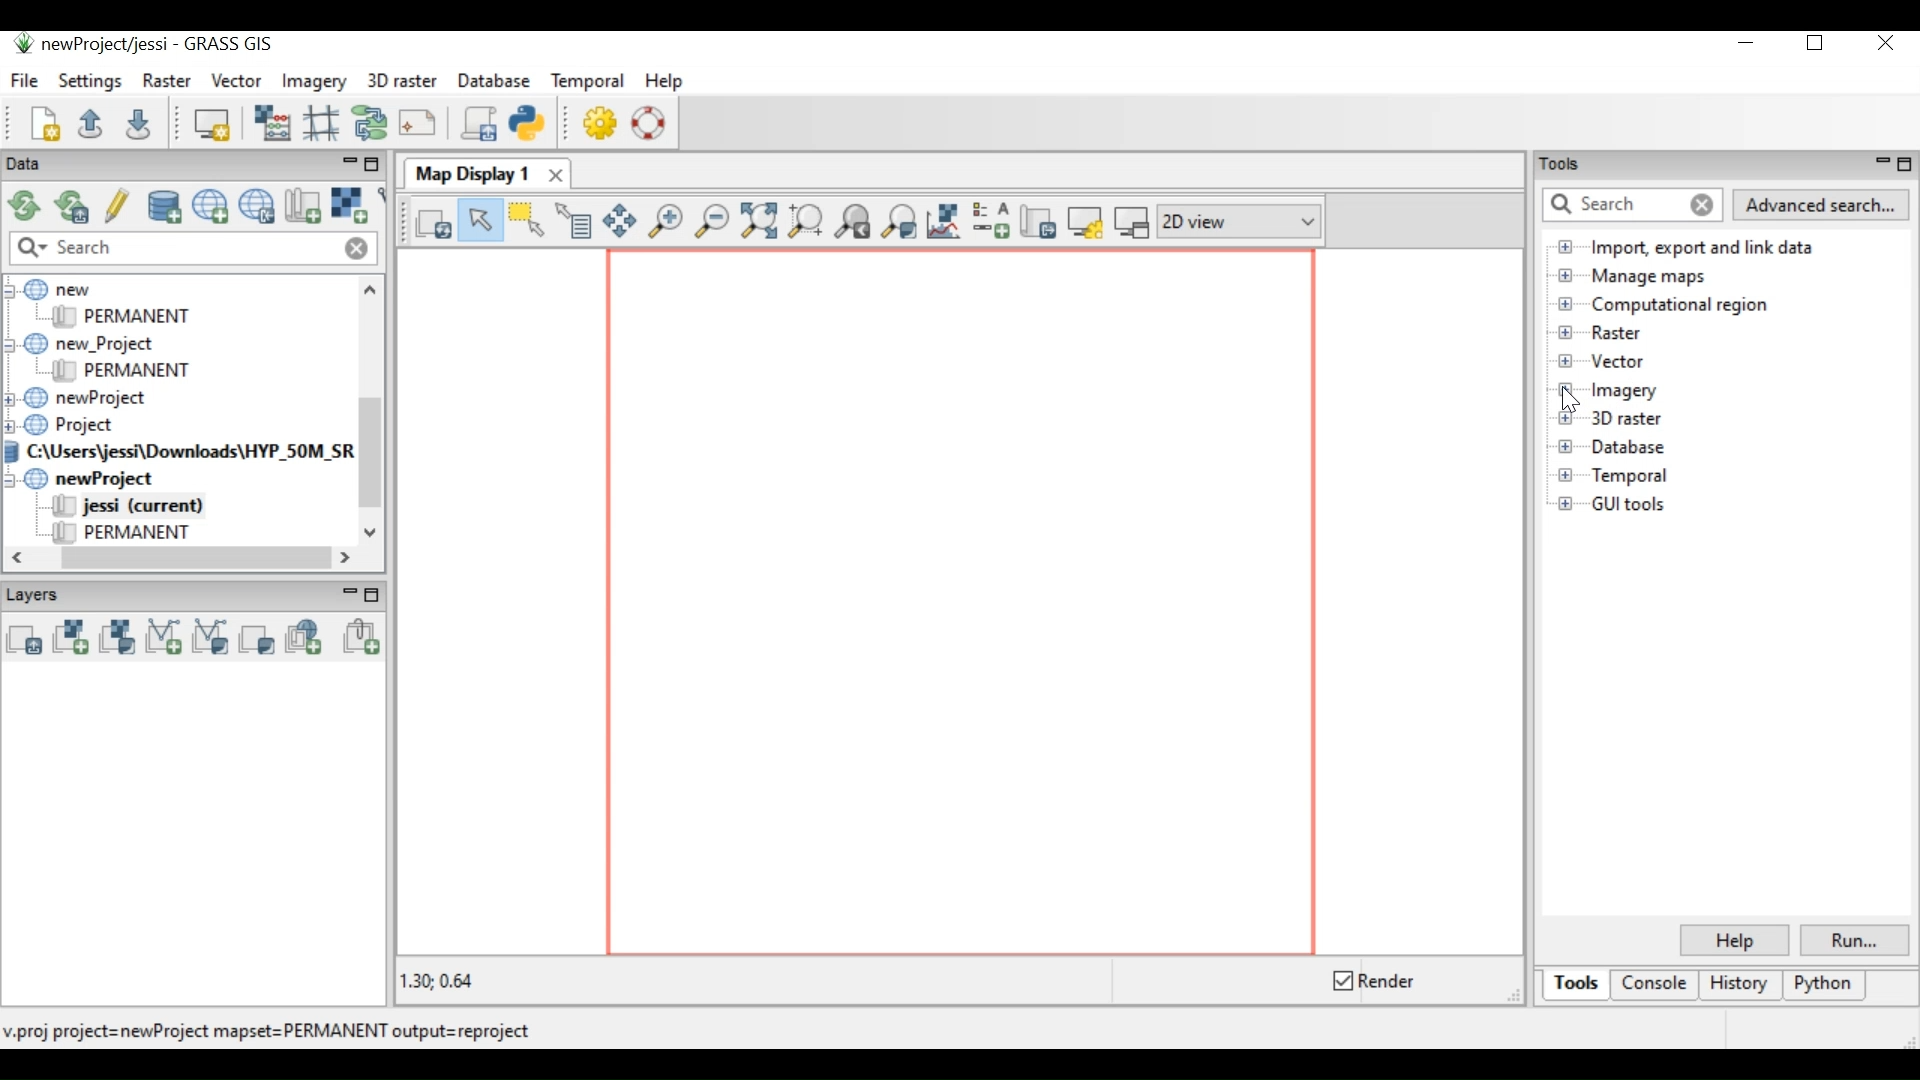 The image size is (1920, 1080). Describe the element at coordinates (139, 314) in the screenshot. I see `PERMANENT` at that location.